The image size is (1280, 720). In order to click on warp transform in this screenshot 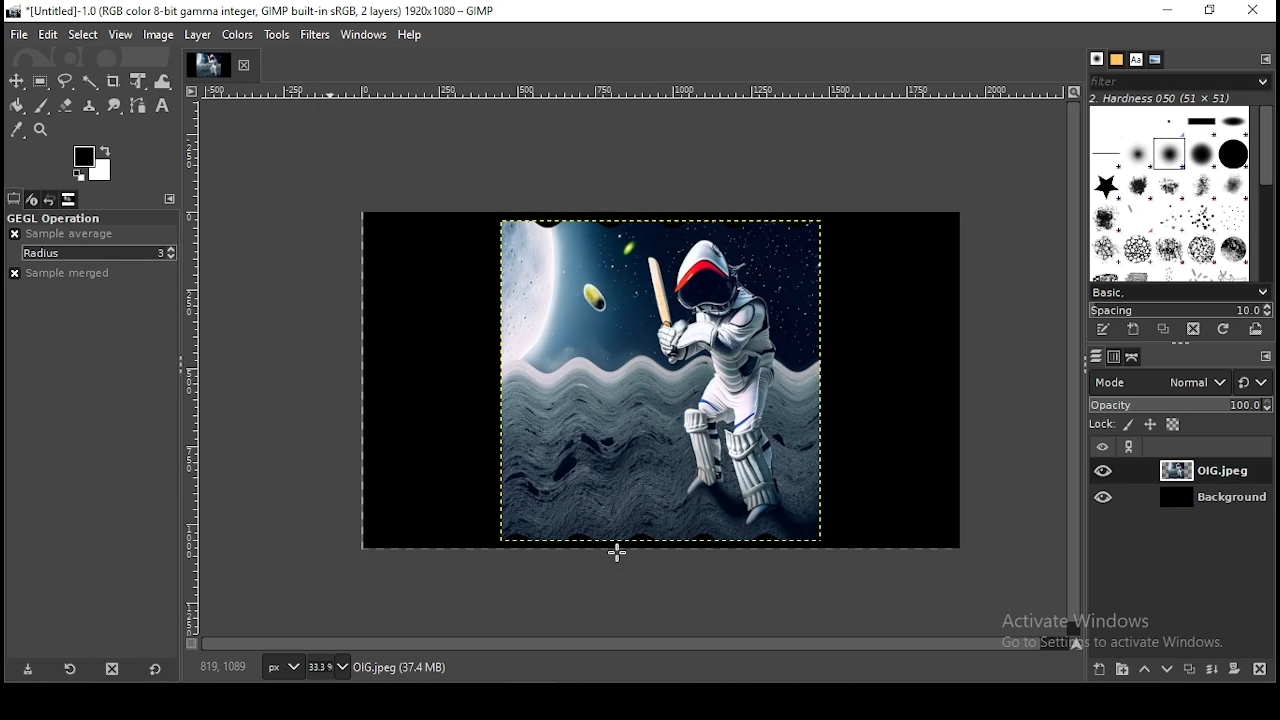, I will do `click(163, 80)`.